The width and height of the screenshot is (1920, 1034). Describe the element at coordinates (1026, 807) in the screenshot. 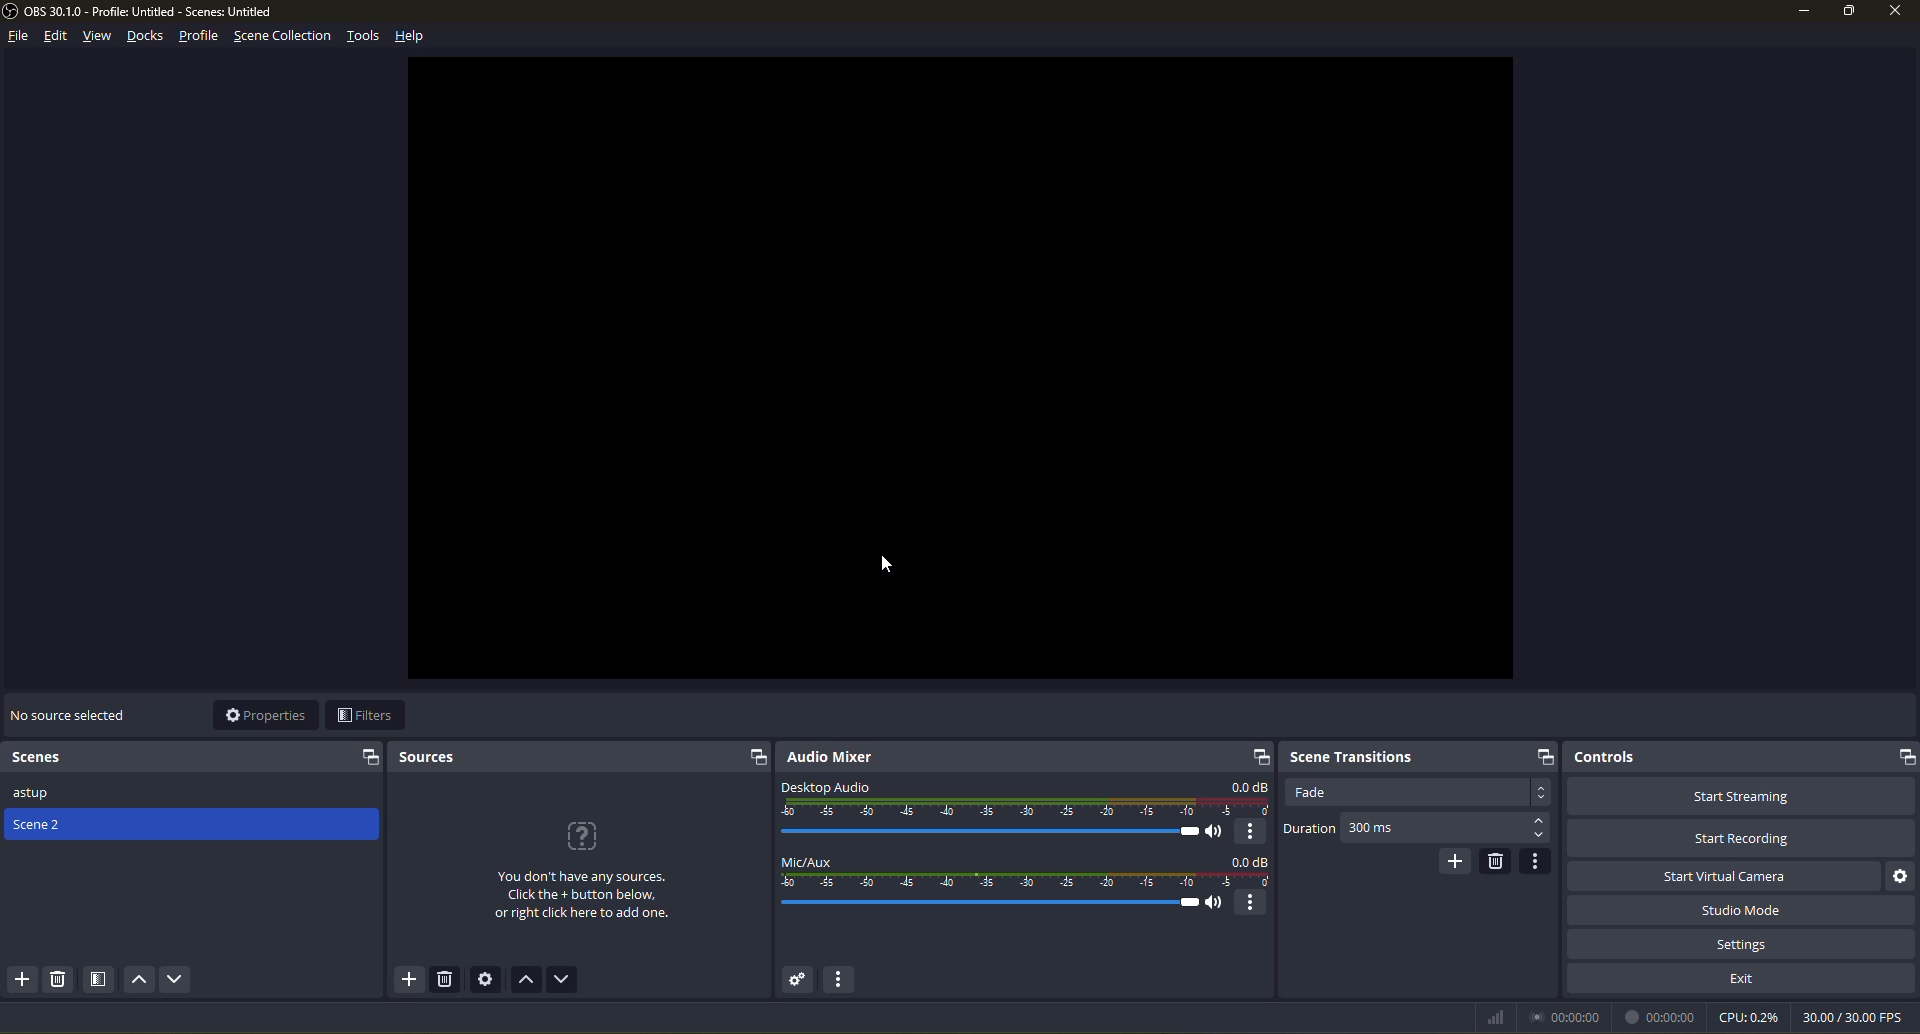

I see `audio level` at that location.